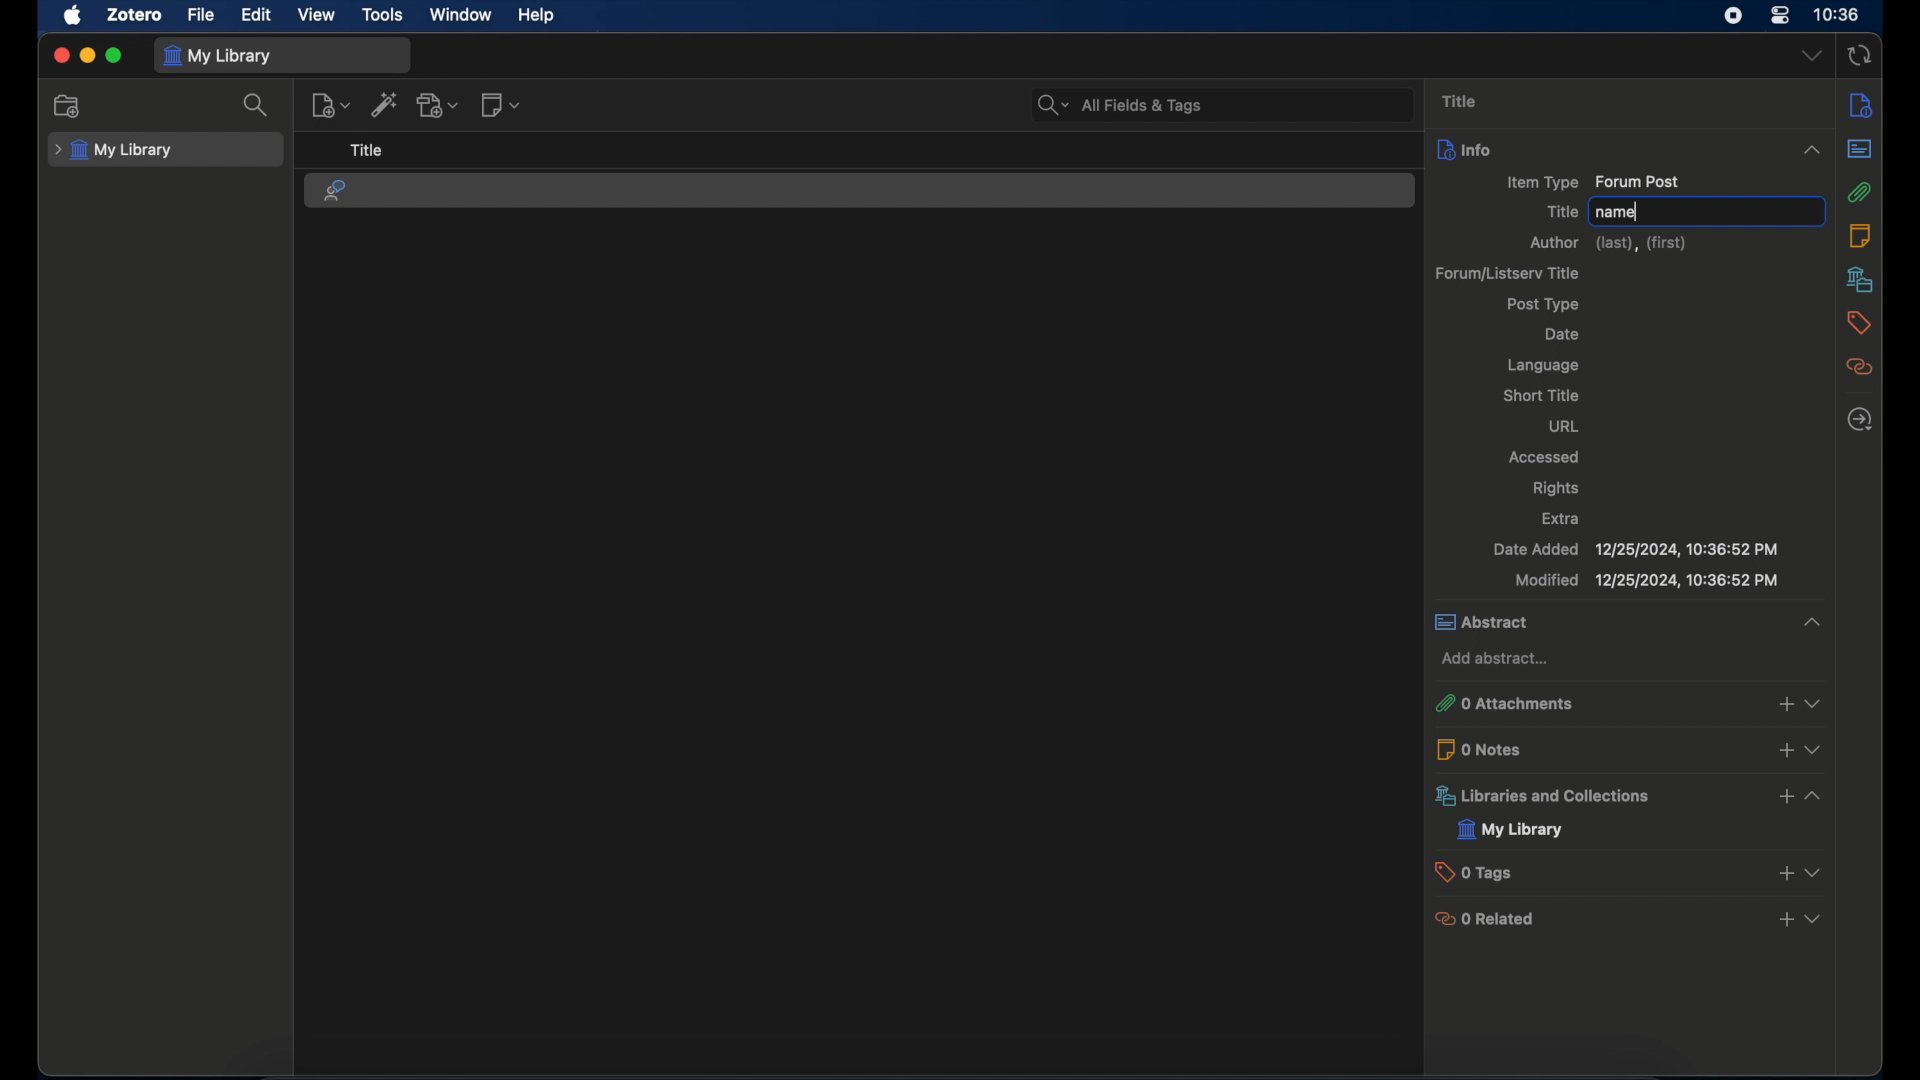  I want to click on attachments, so click(1859, 192).